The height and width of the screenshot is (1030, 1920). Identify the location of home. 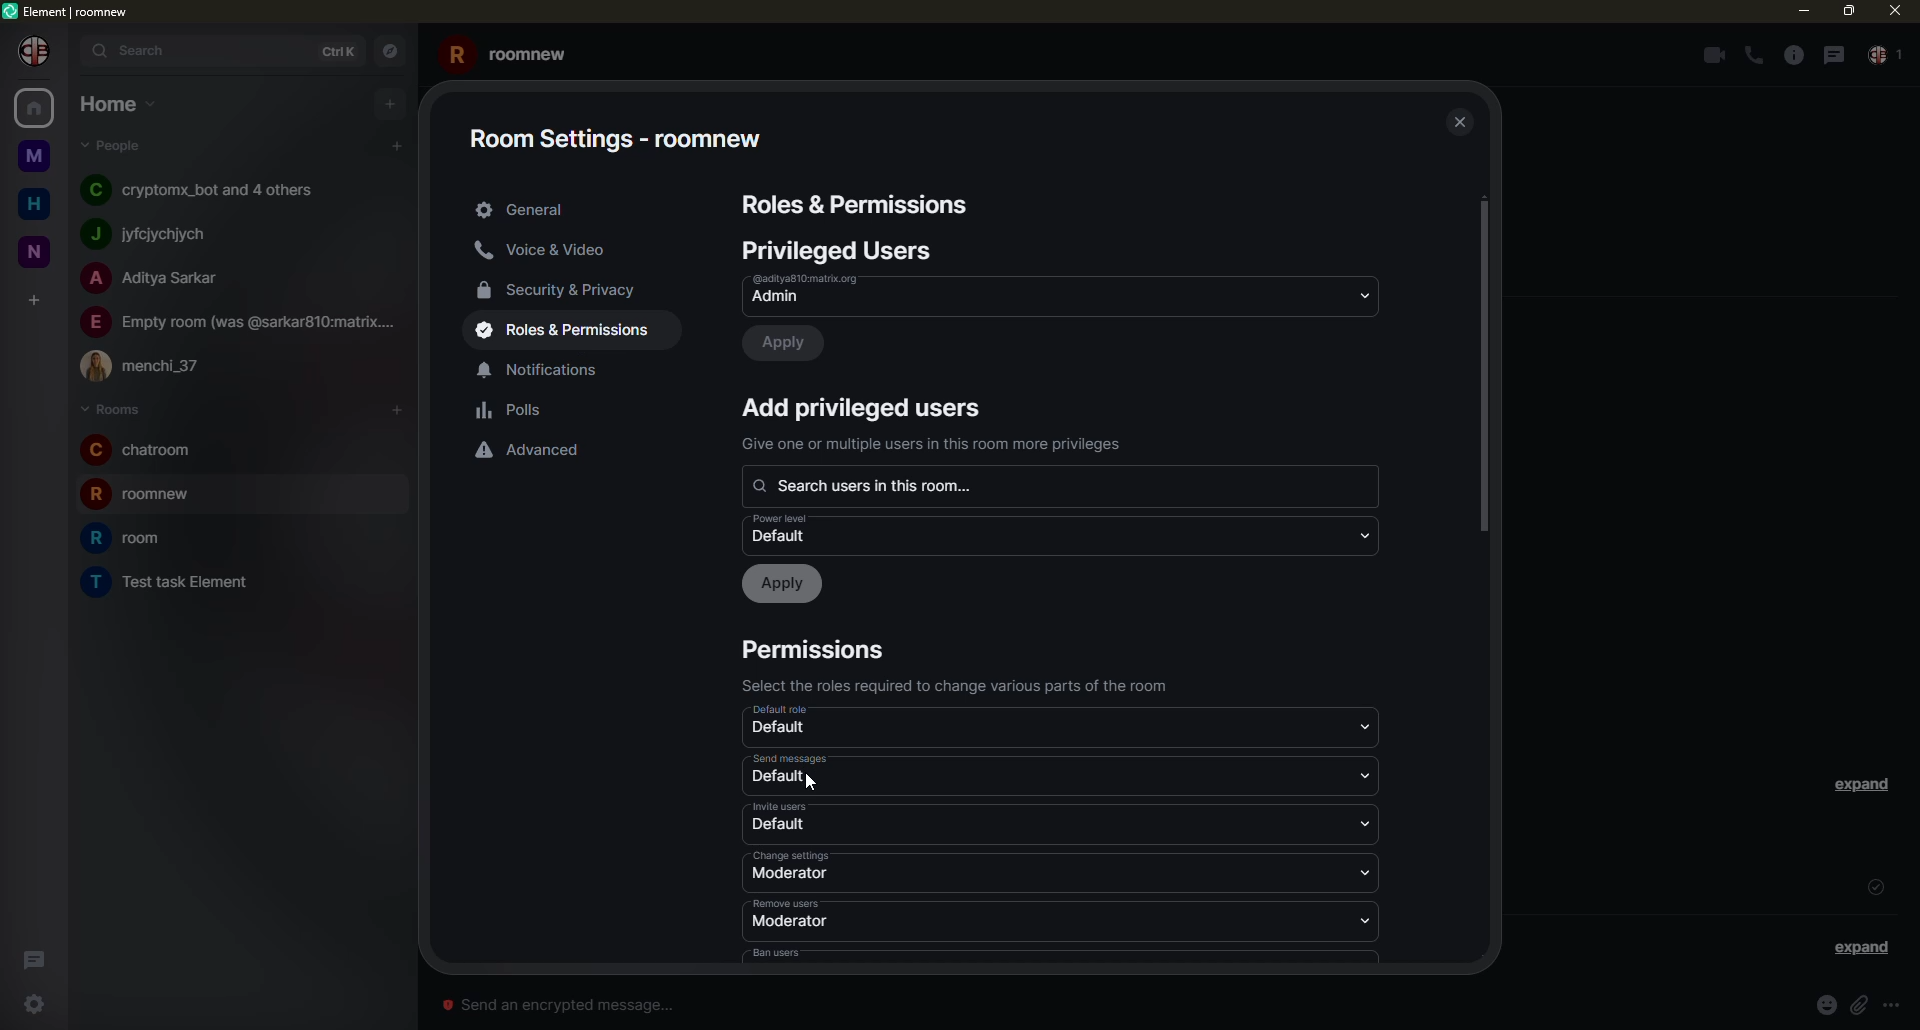
(34, 204).